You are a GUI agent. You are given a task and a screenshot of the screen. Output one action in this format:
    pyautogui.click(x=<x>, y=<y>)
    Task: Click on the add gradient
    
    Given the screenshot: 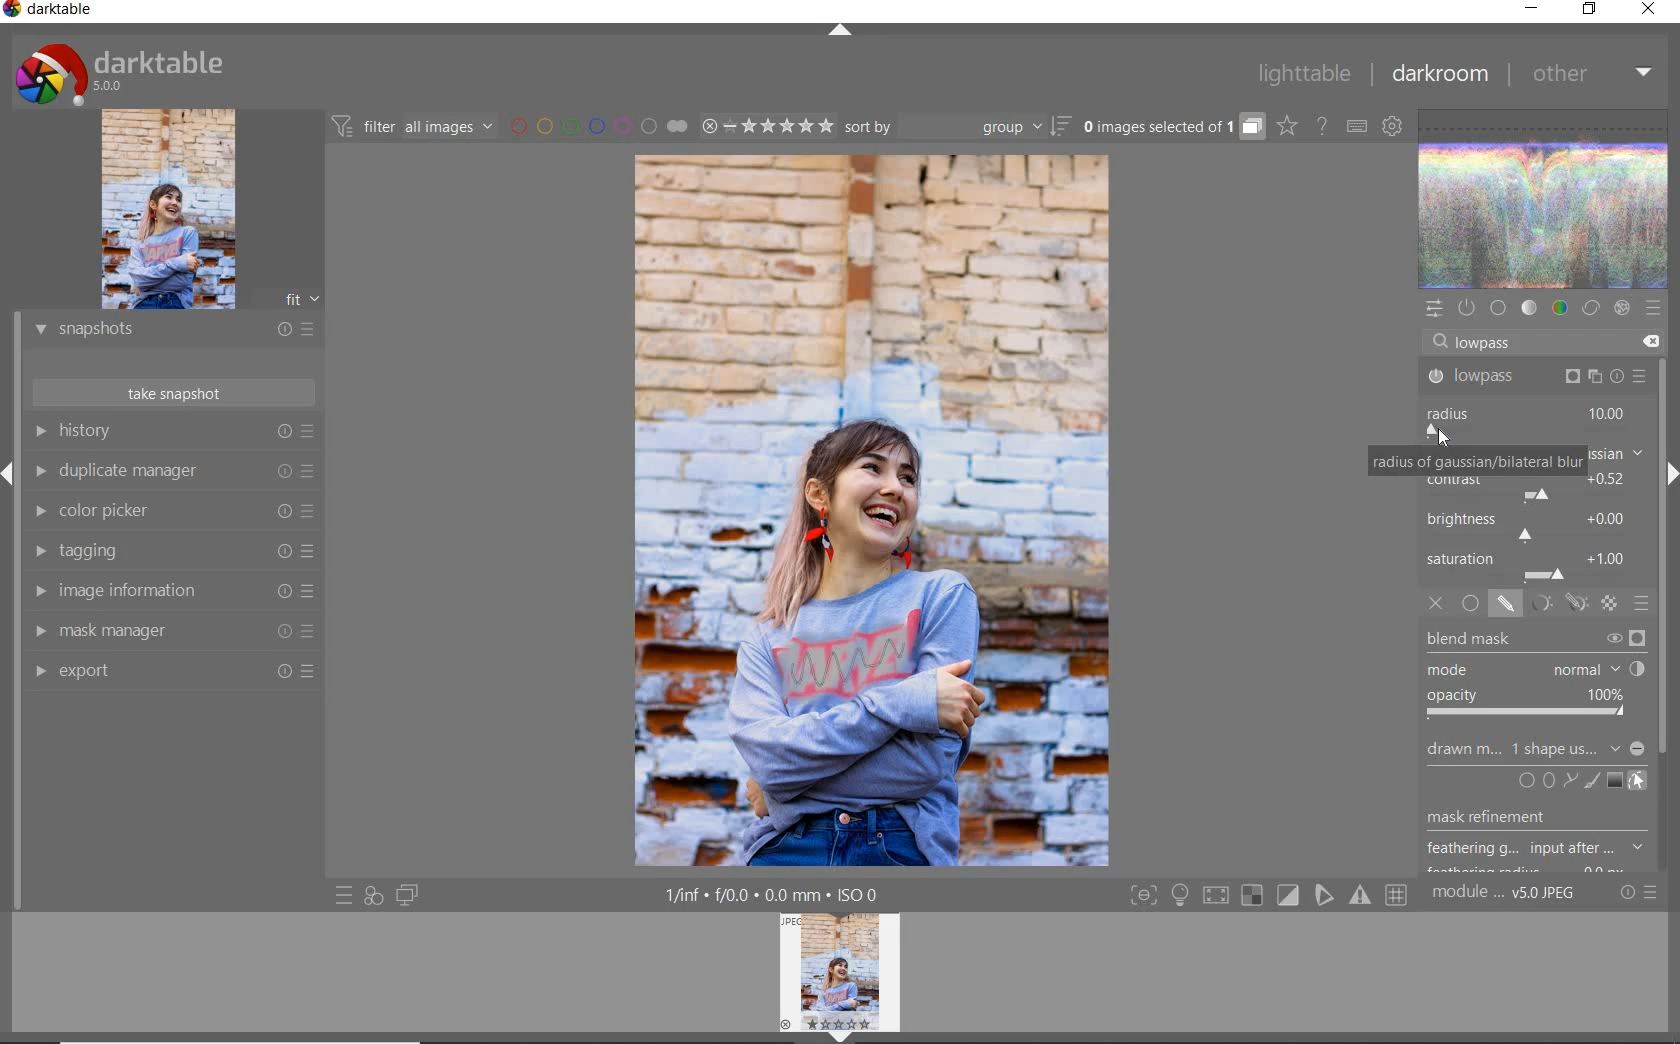 What is the action you would take?
    pyautogui.click(x=1616, y=780)
    